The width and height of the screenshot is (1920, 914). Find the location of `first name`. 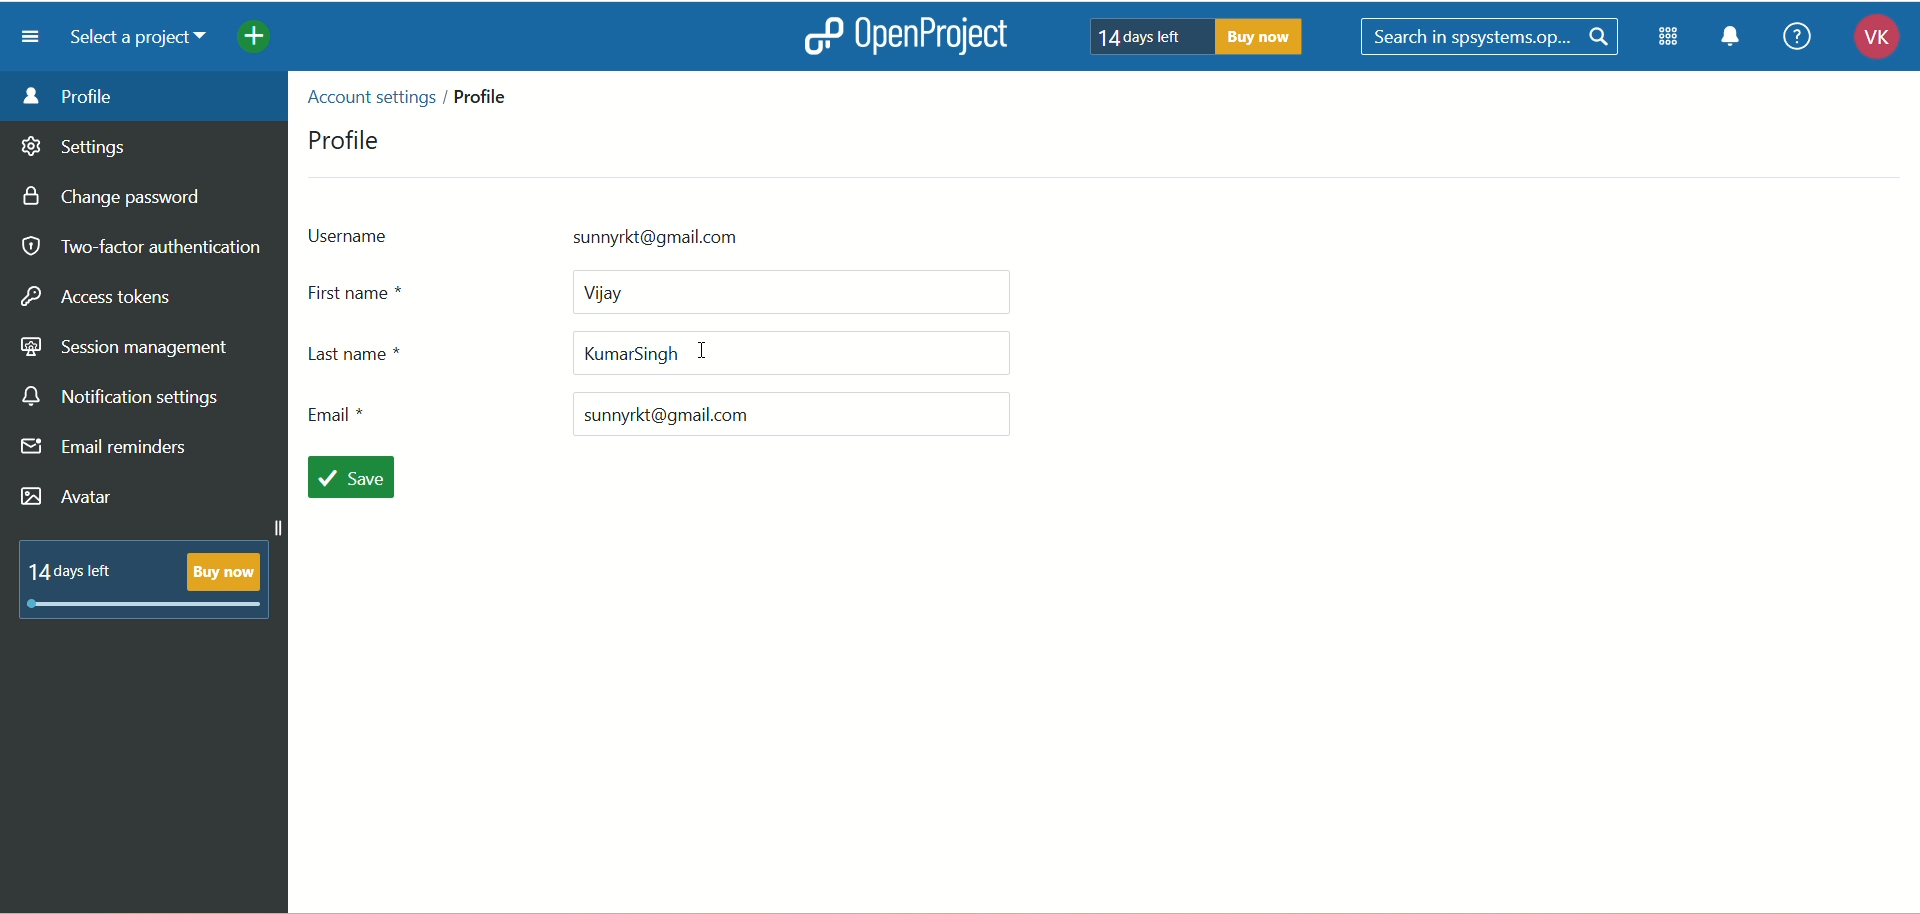

first name is located at coordinates (665, 291).